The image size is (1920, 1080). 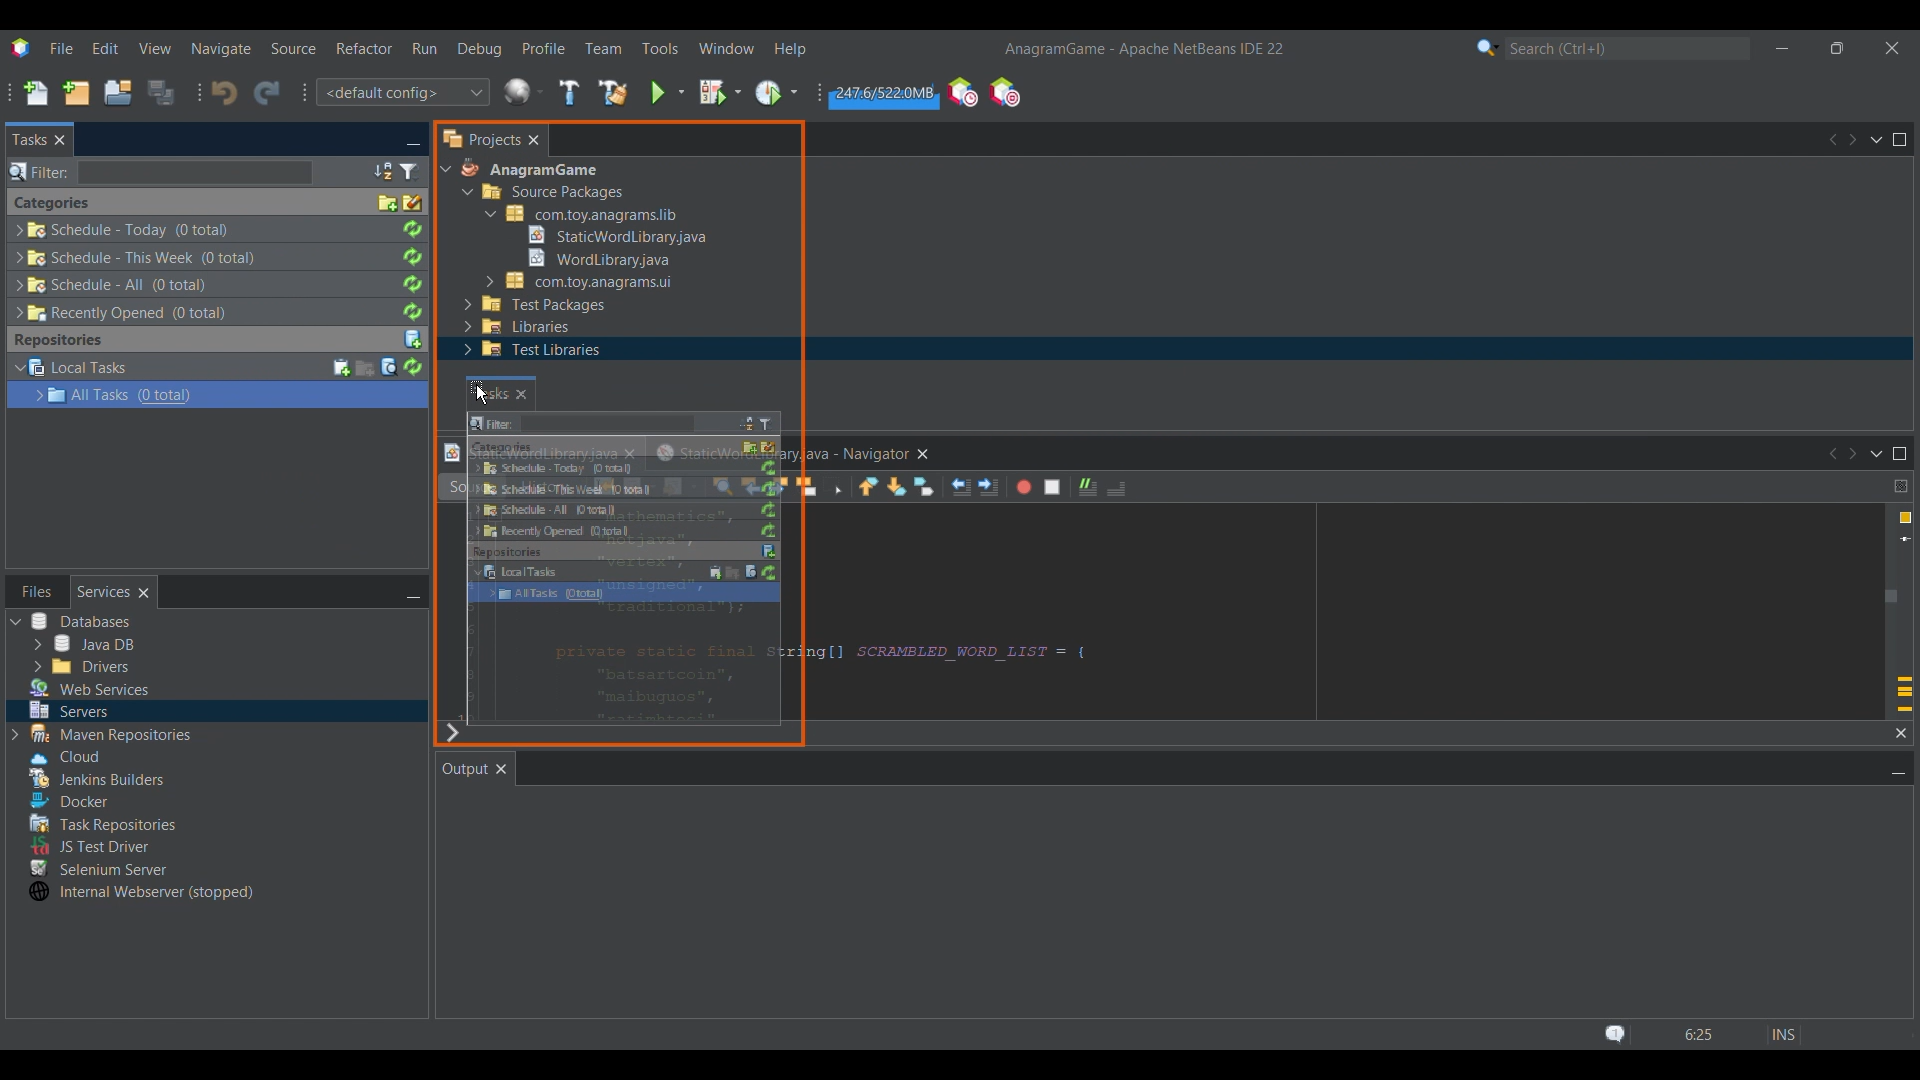 I want to click on Previous, so click(x=1831, y=453).